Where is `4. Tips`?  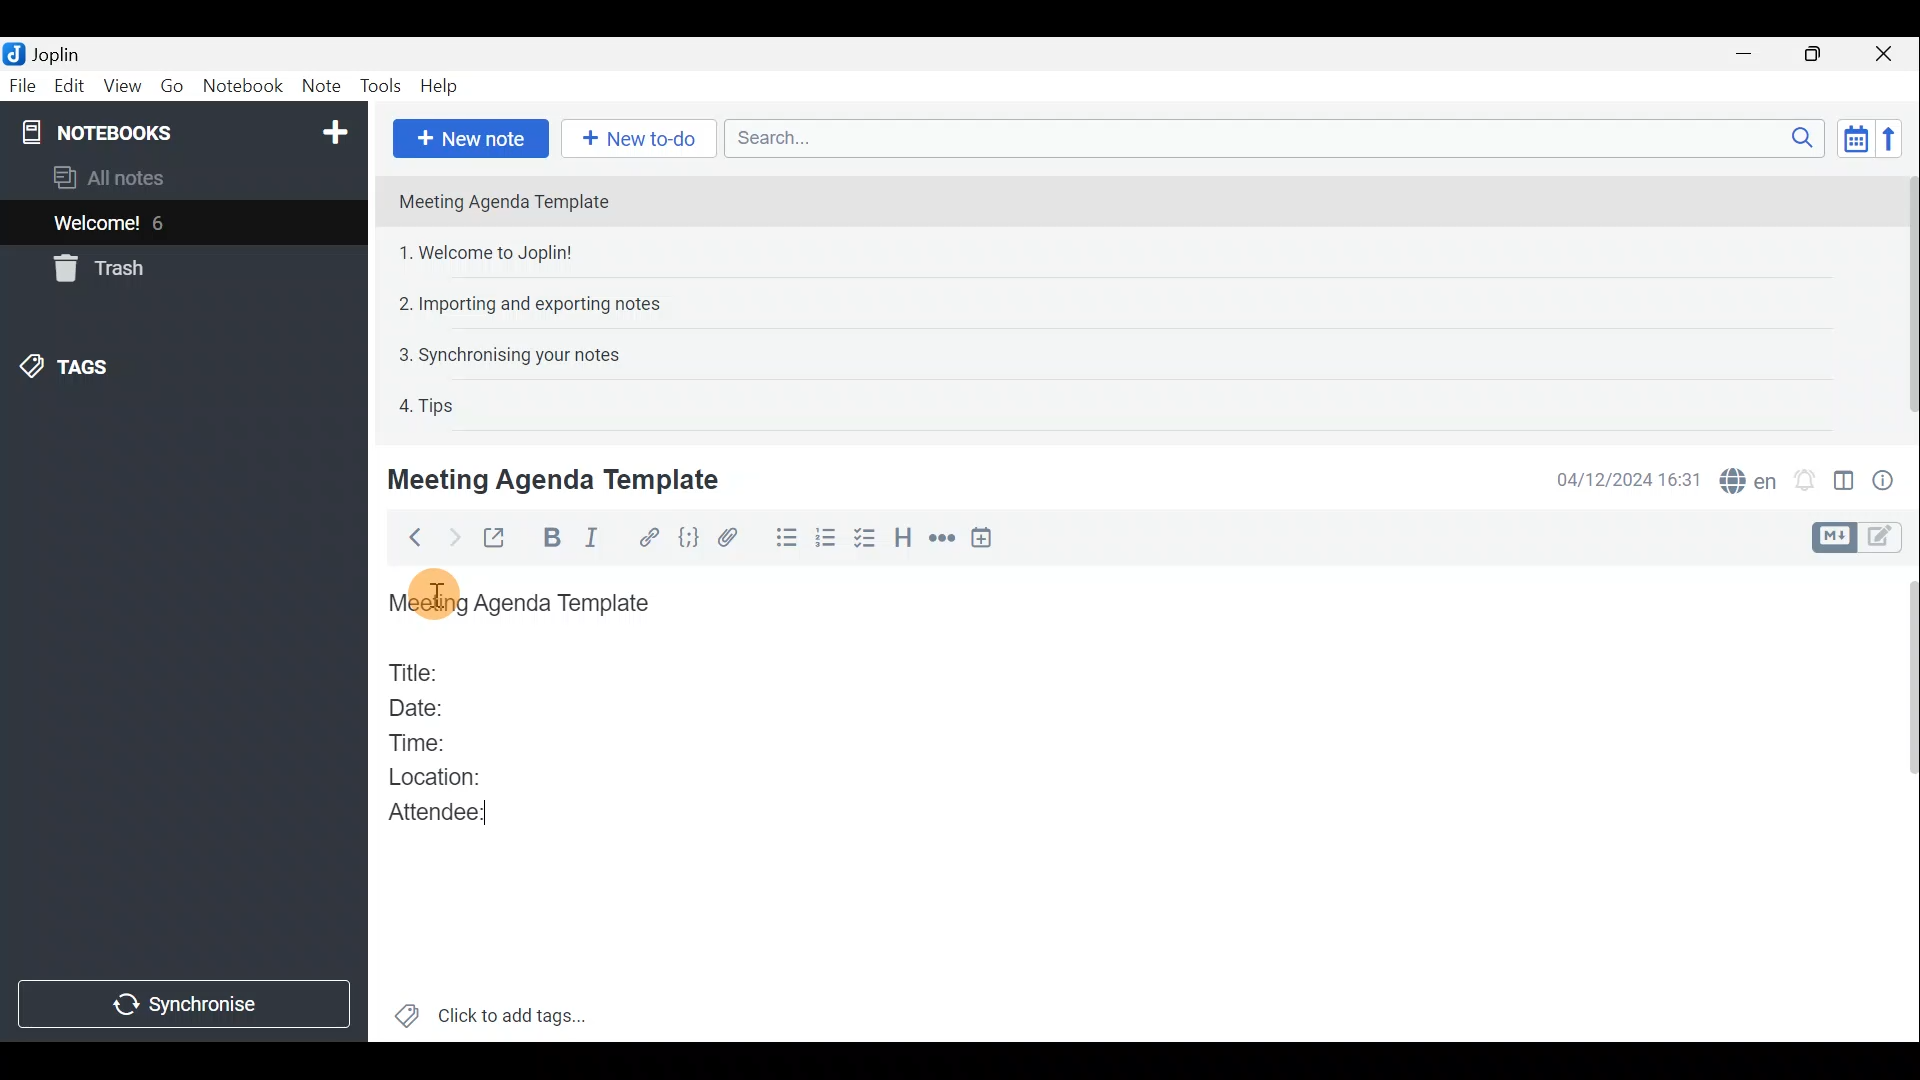 4. Tips is located at coordinates (428, 405).